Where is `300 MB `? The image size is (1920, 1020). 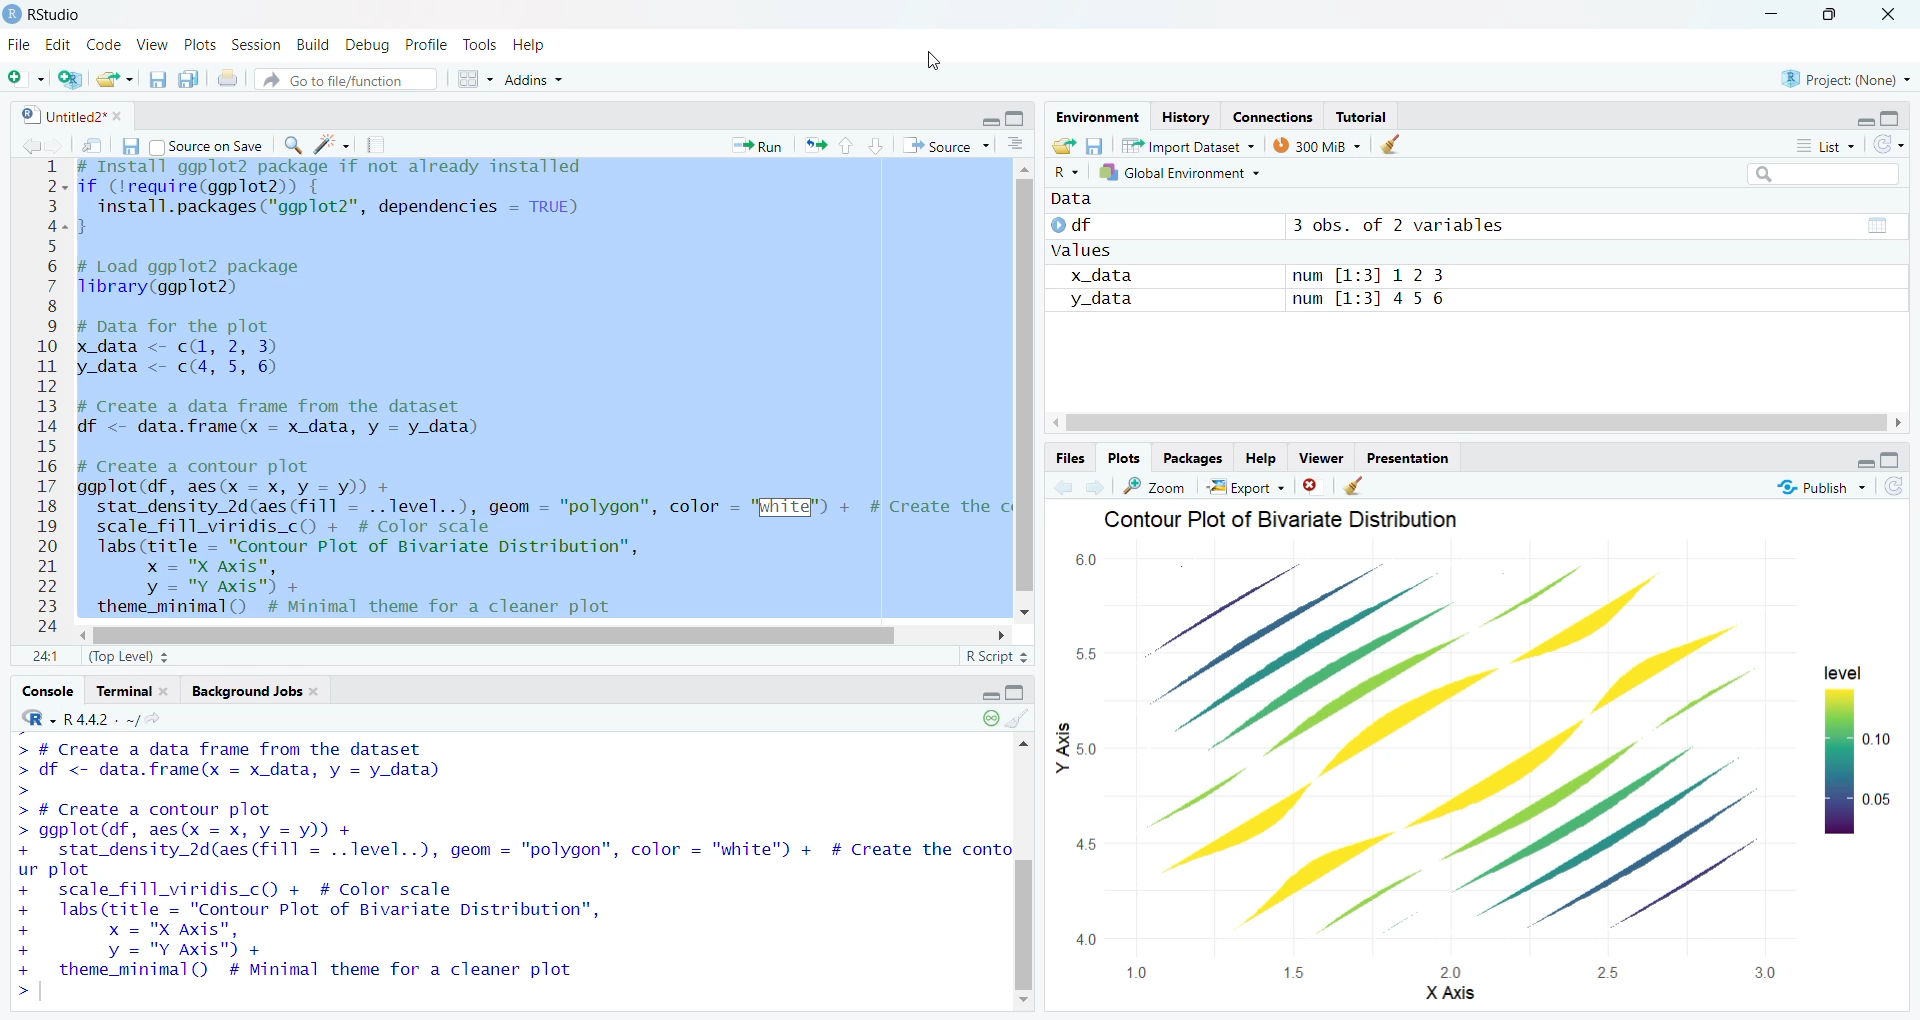
300 MB  is located at coordinates (1319, 145).